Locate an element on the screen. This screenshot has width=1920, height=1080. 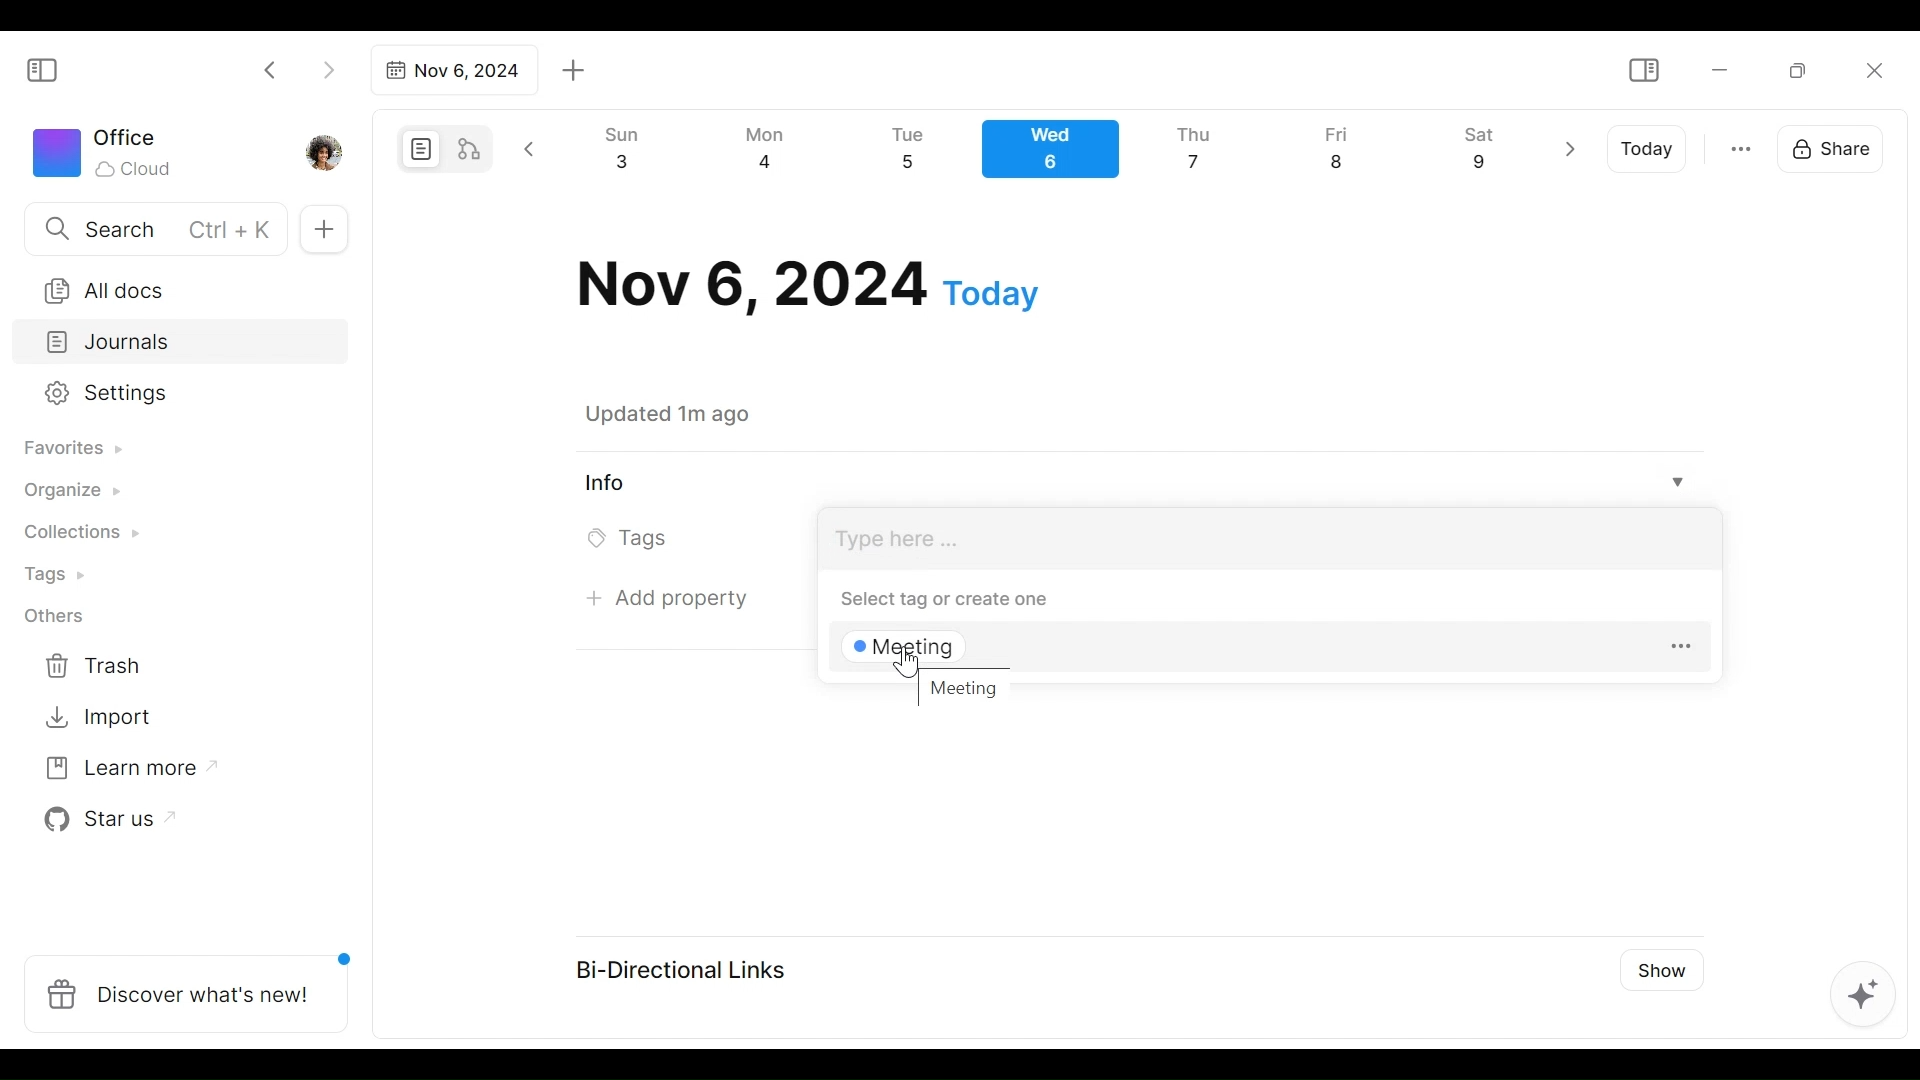
Tags Field is located at coordinates (1267, 536).